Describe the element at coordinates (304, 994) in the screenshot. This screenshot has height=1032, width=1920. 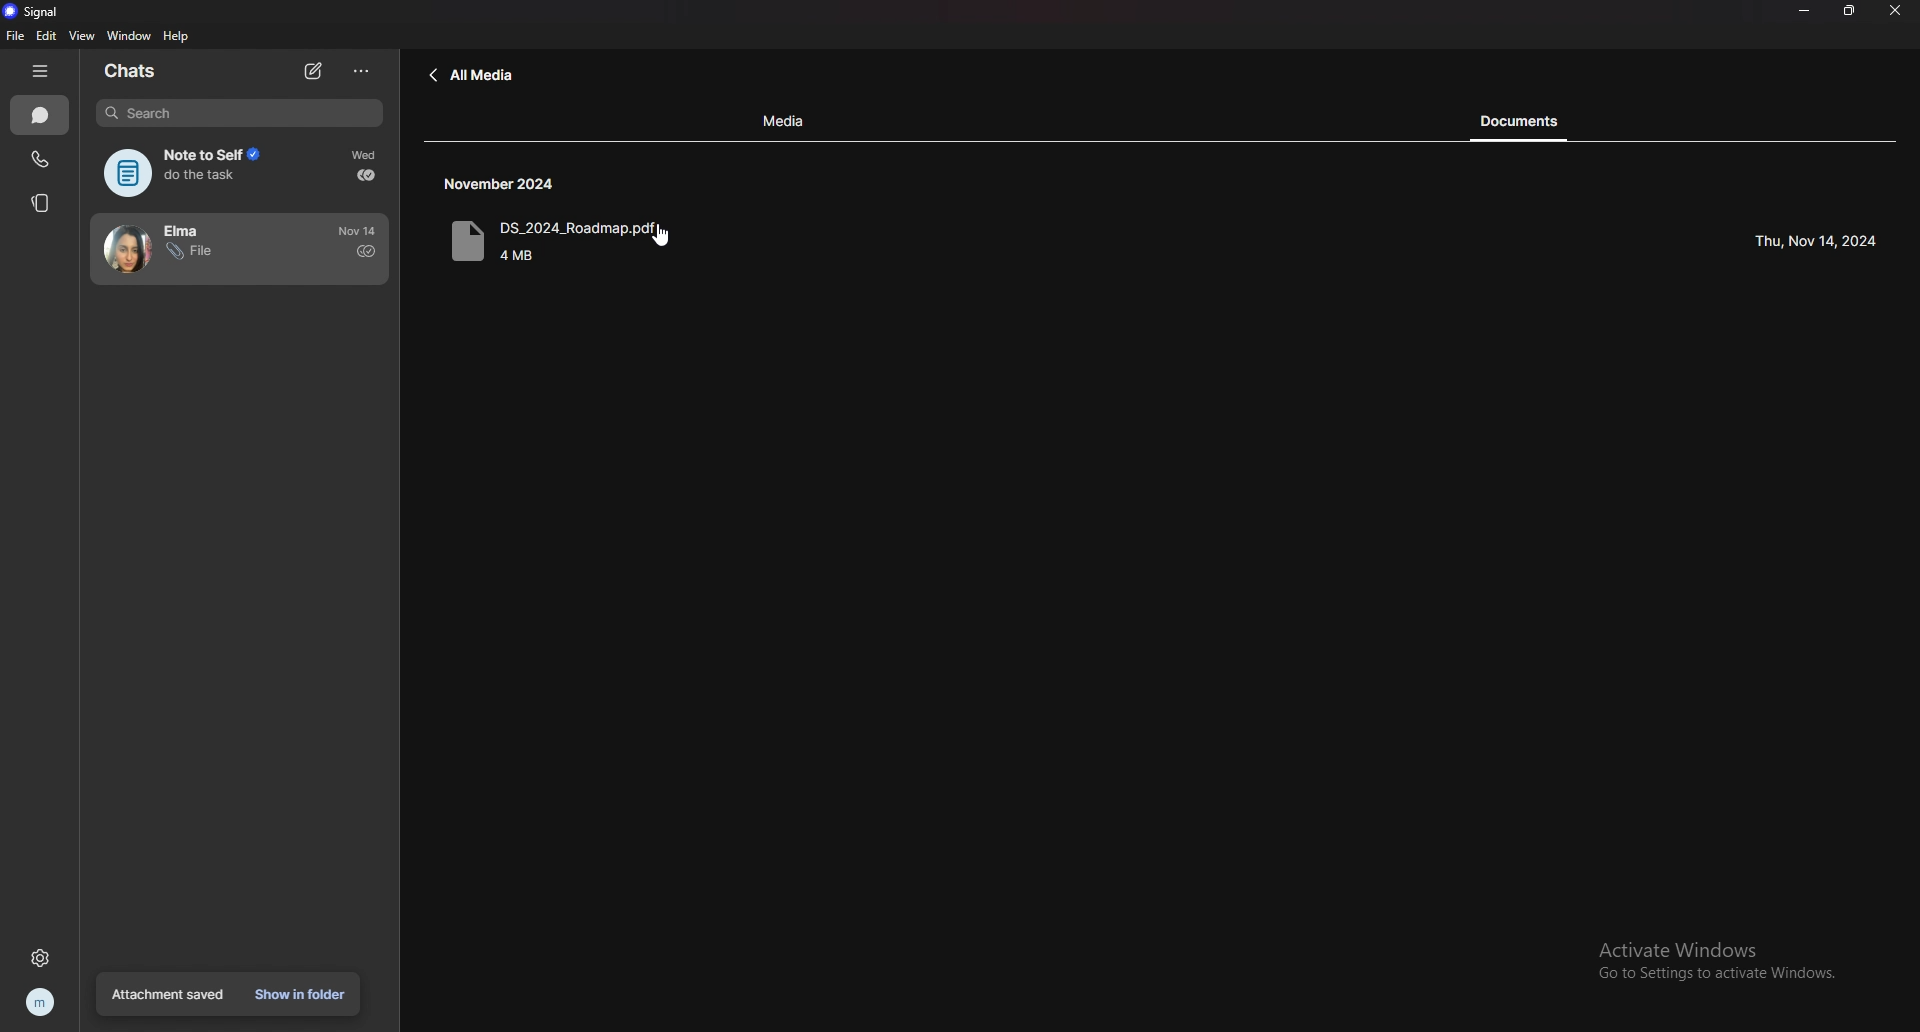
I see `show in folder` at that location.